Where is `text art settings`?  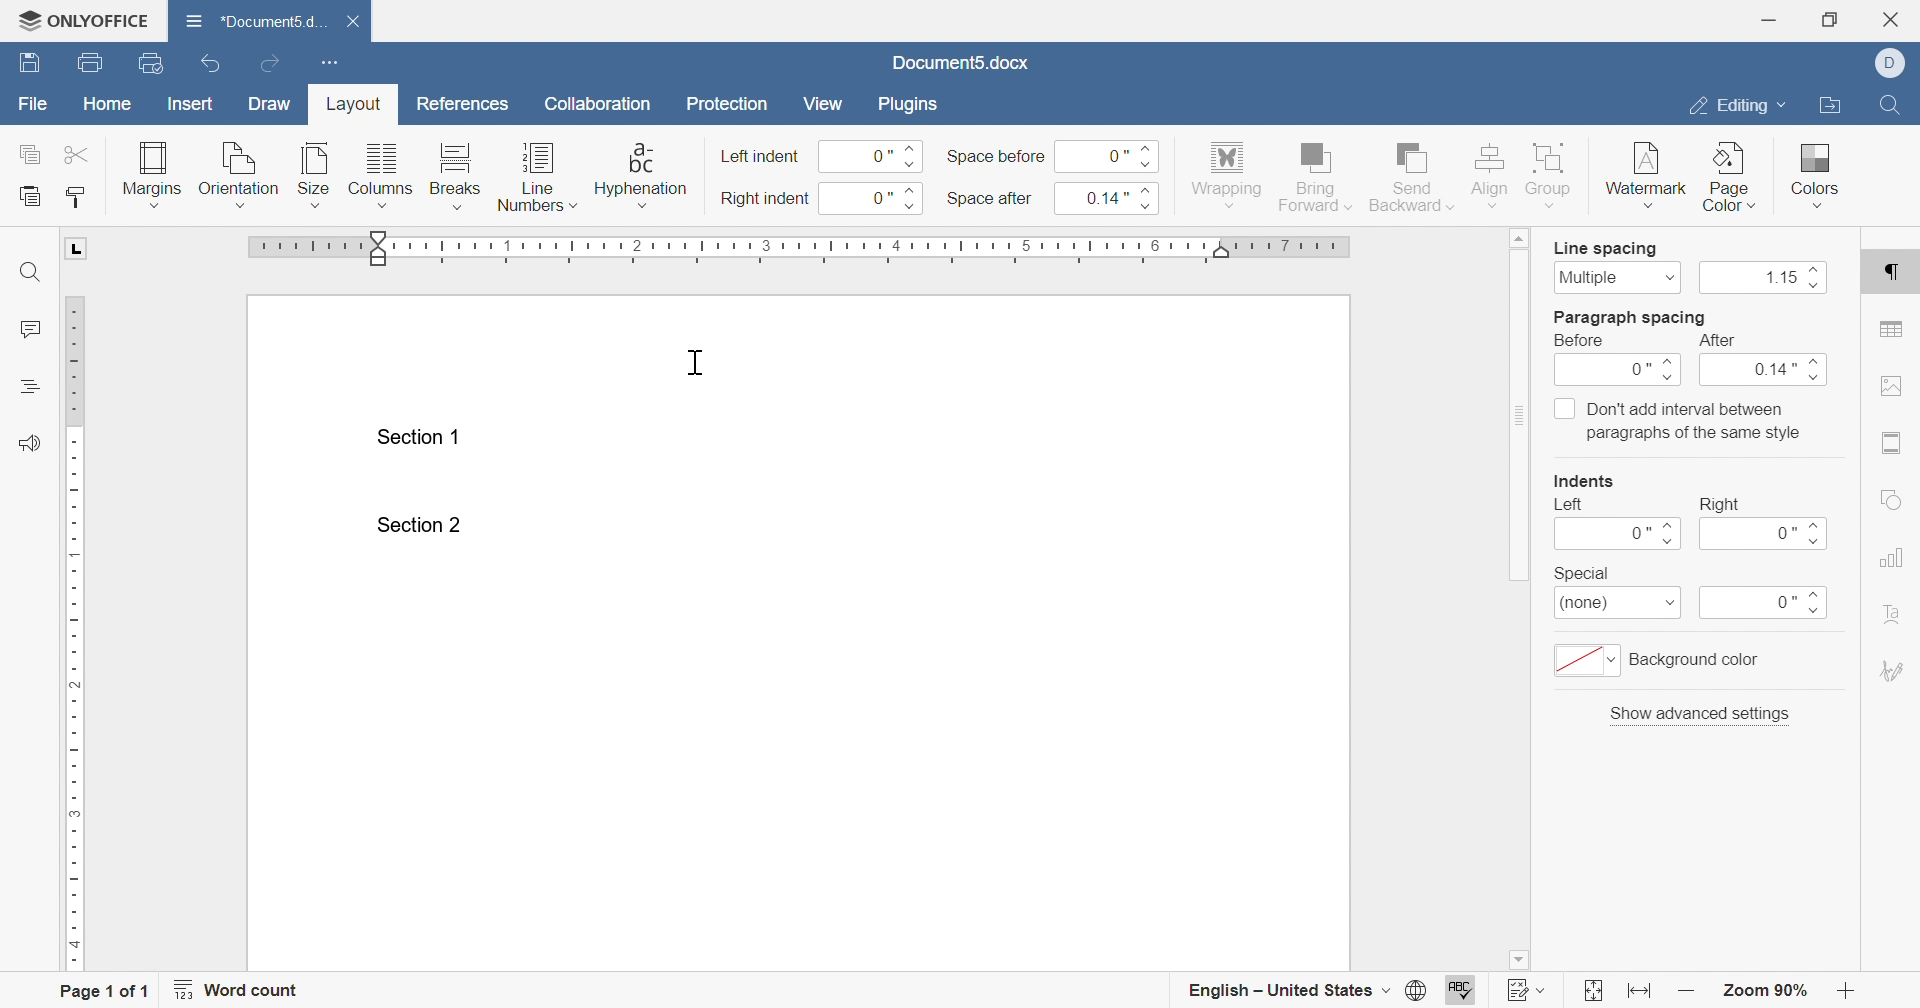 text art settings is located at coordinates (1889, 612).